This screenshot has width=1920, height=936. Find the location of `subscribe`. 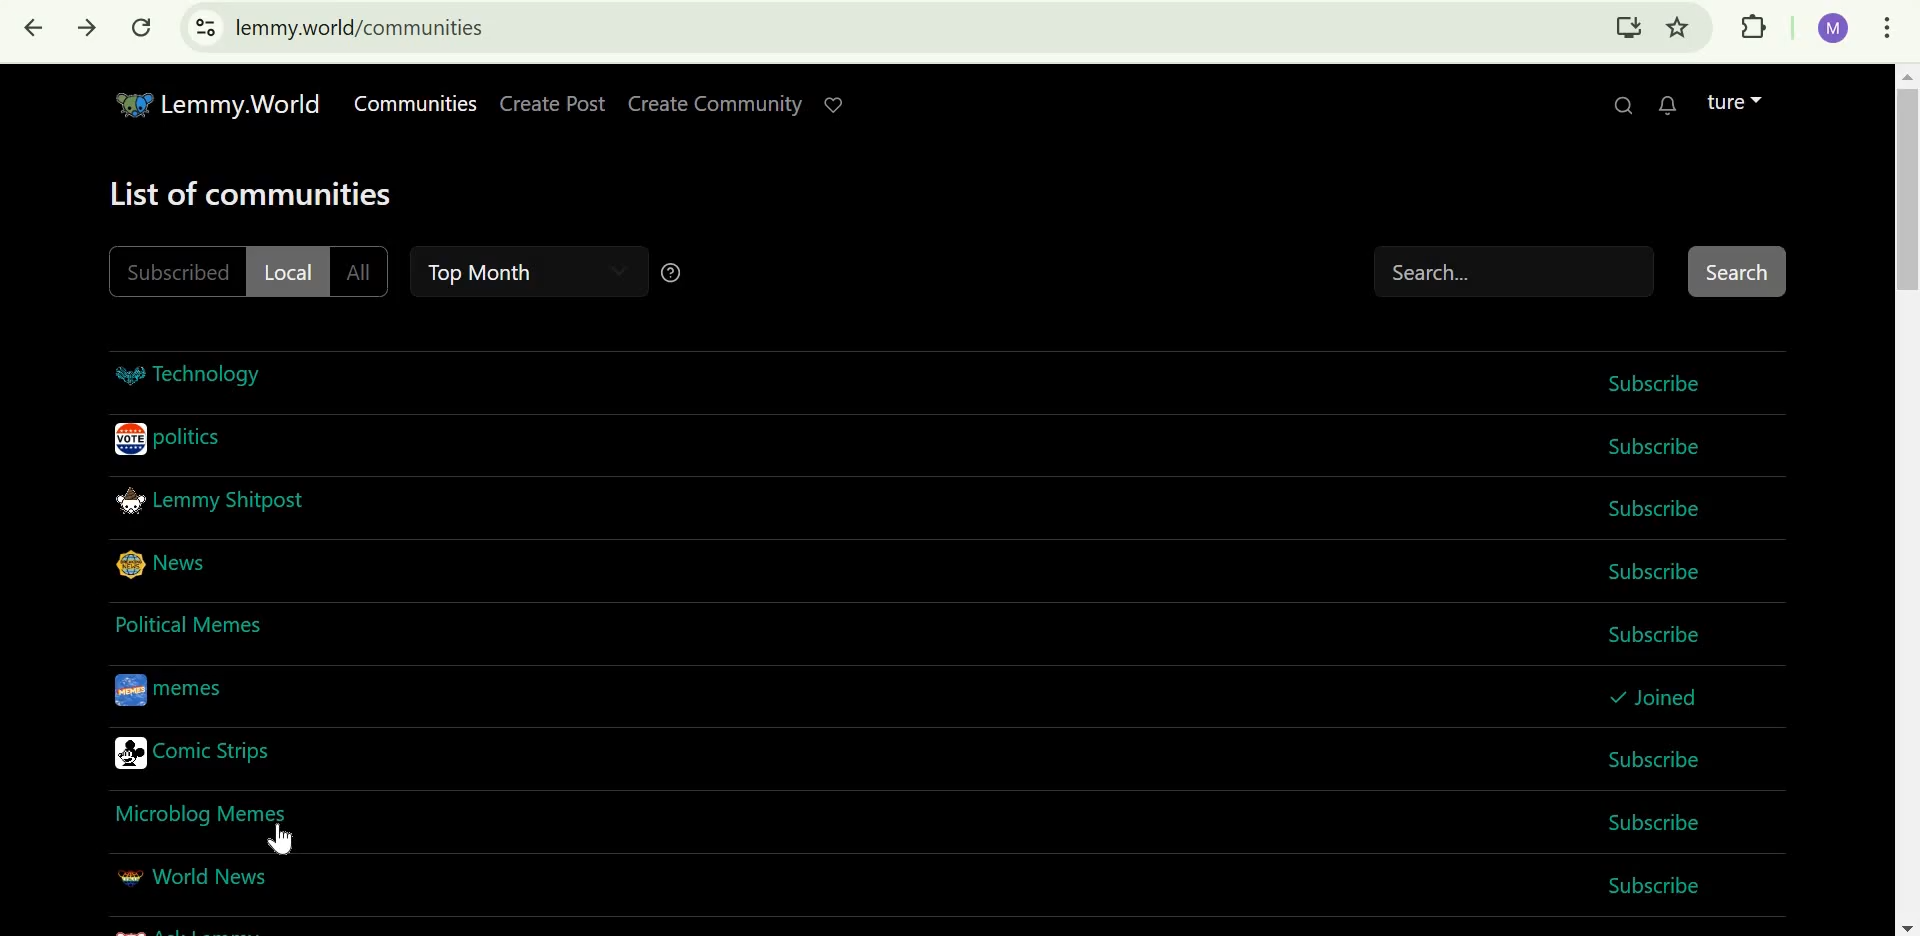

subscribe is located at coordinates (1662, 382).